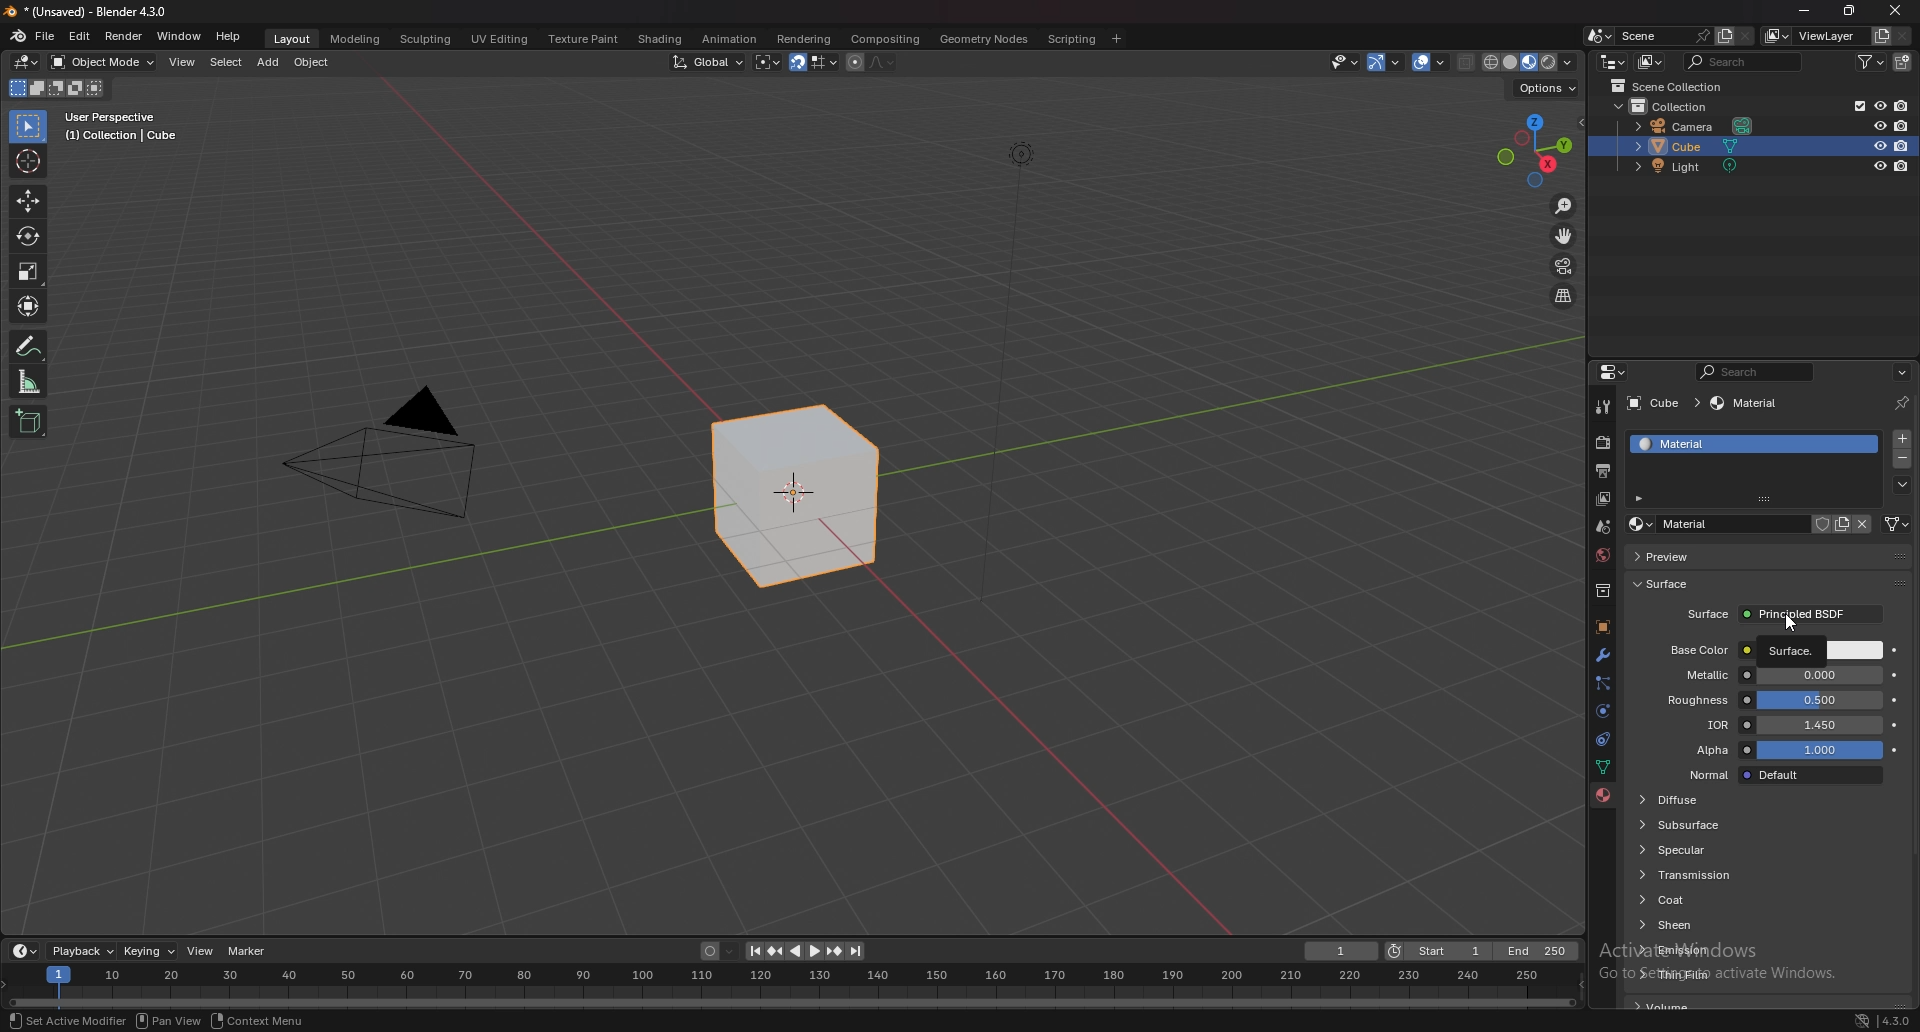  I want to click on tooltip, so click(1771, 649).